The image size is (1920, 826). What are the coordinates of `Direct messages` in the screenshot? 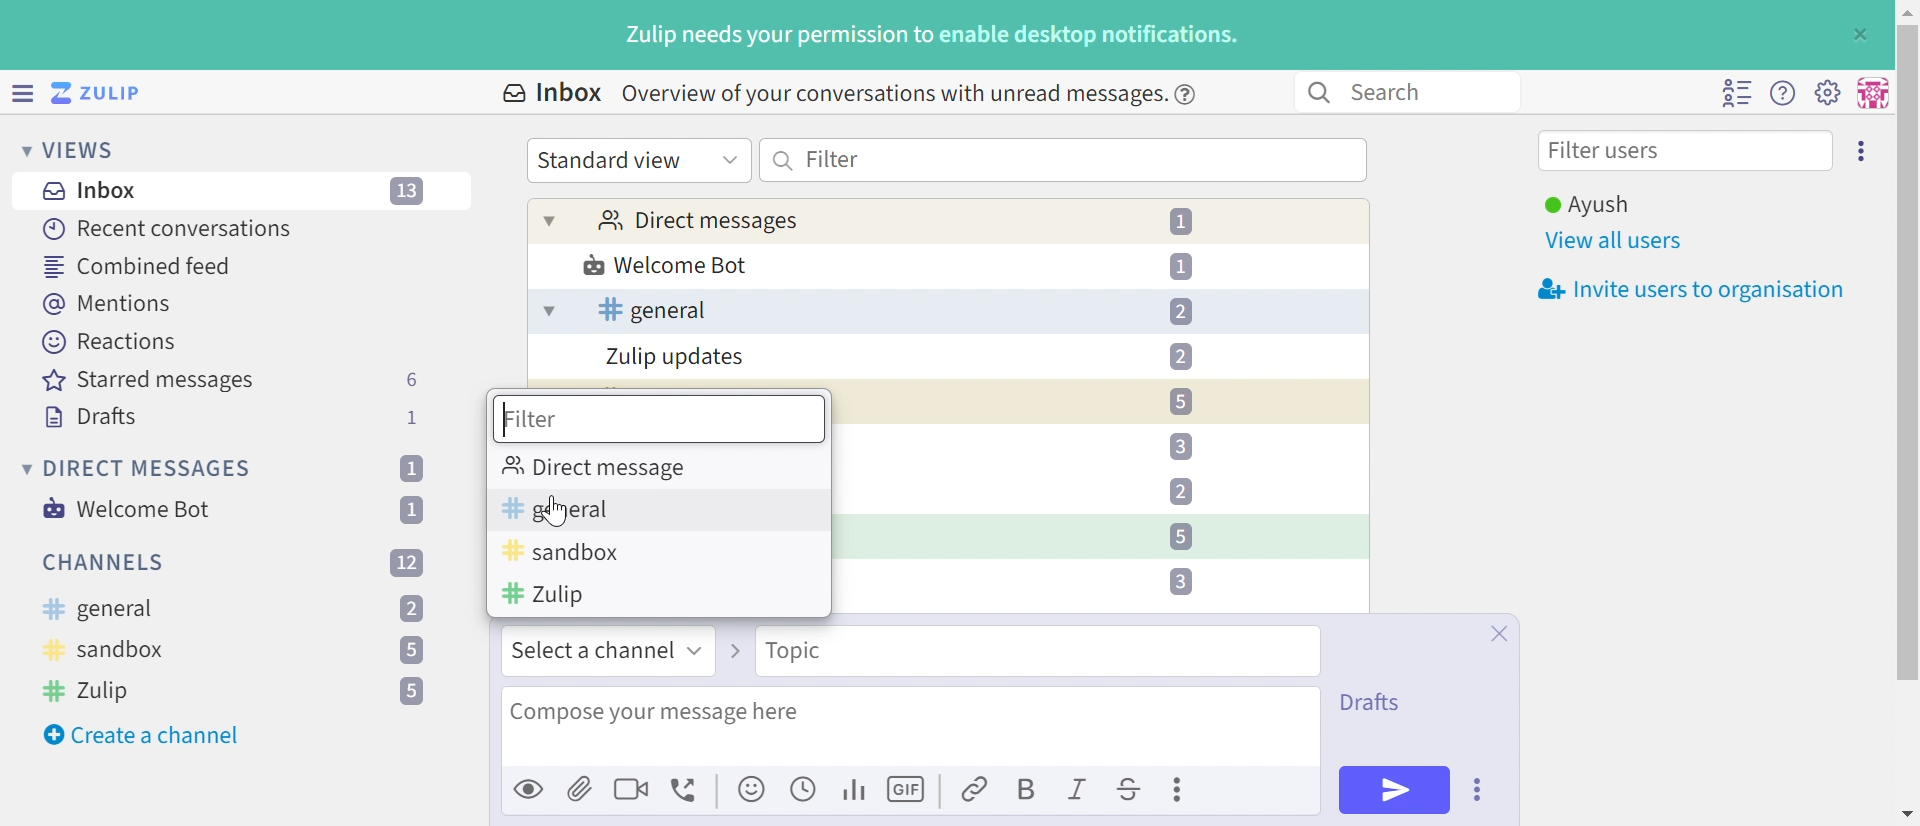 It's located at (697, 222).